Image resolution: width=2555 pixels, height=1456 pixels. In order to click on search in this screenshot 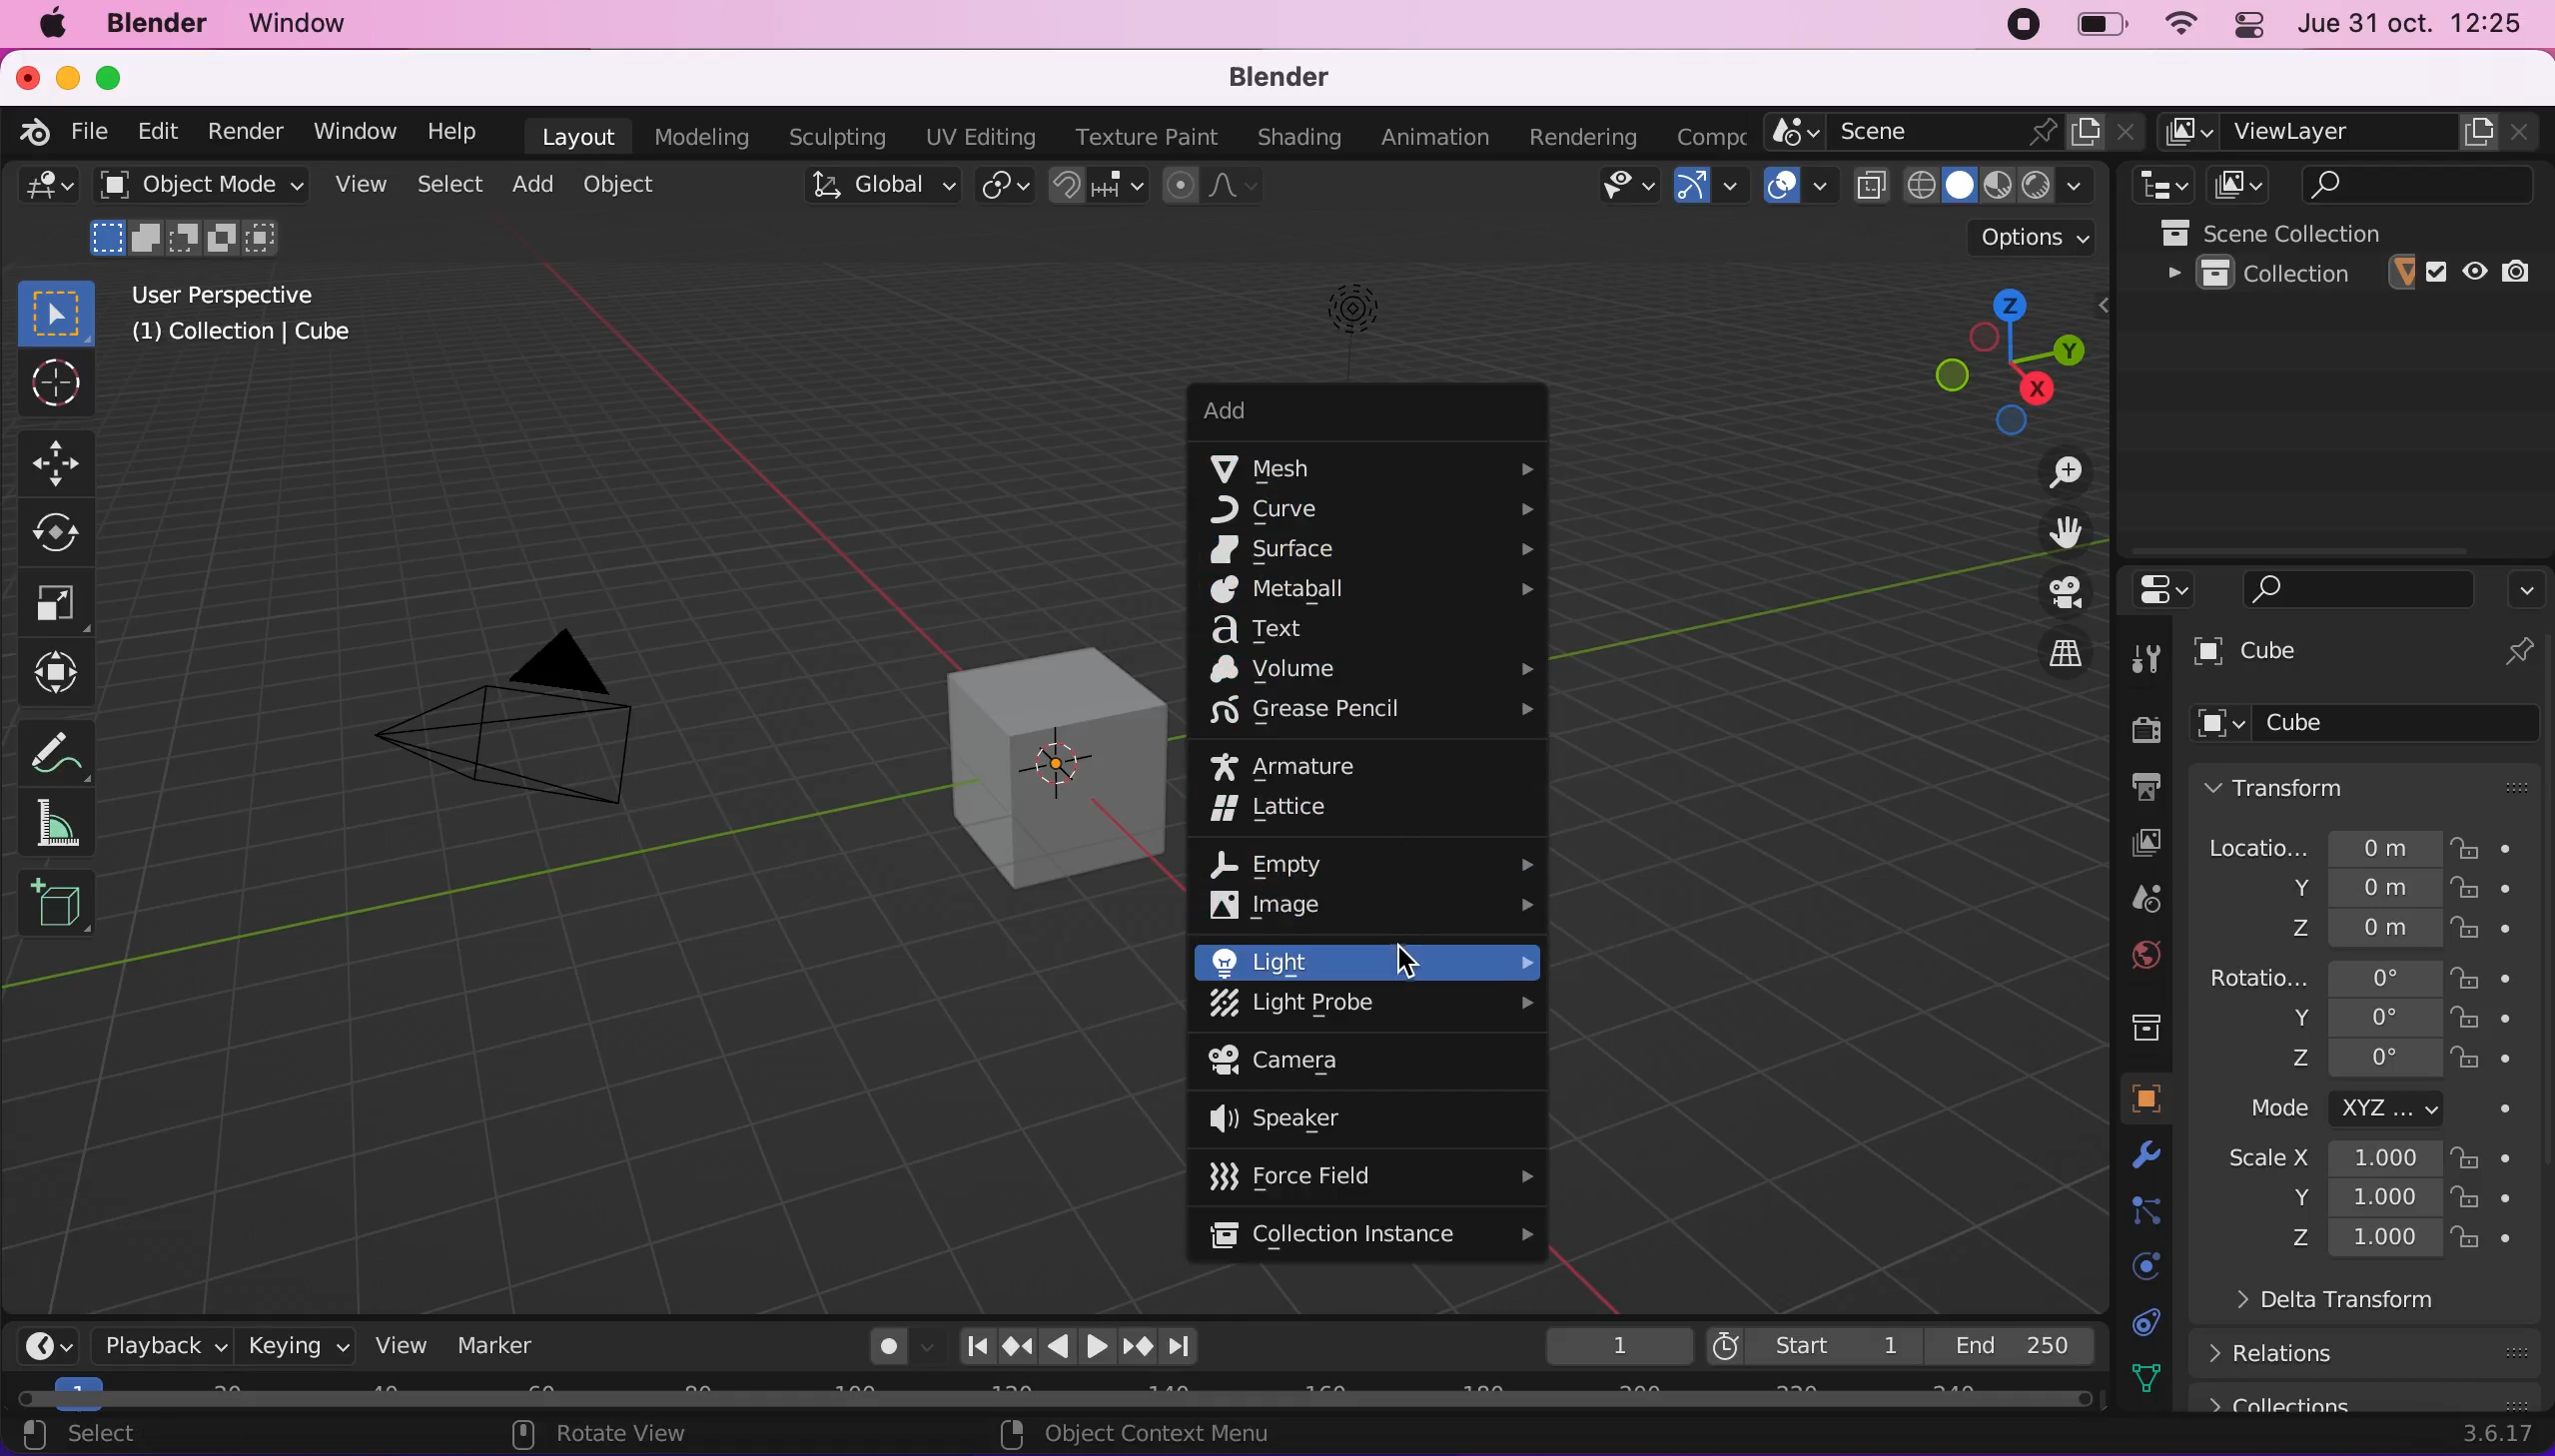, I will do `click(2403, 183)`.